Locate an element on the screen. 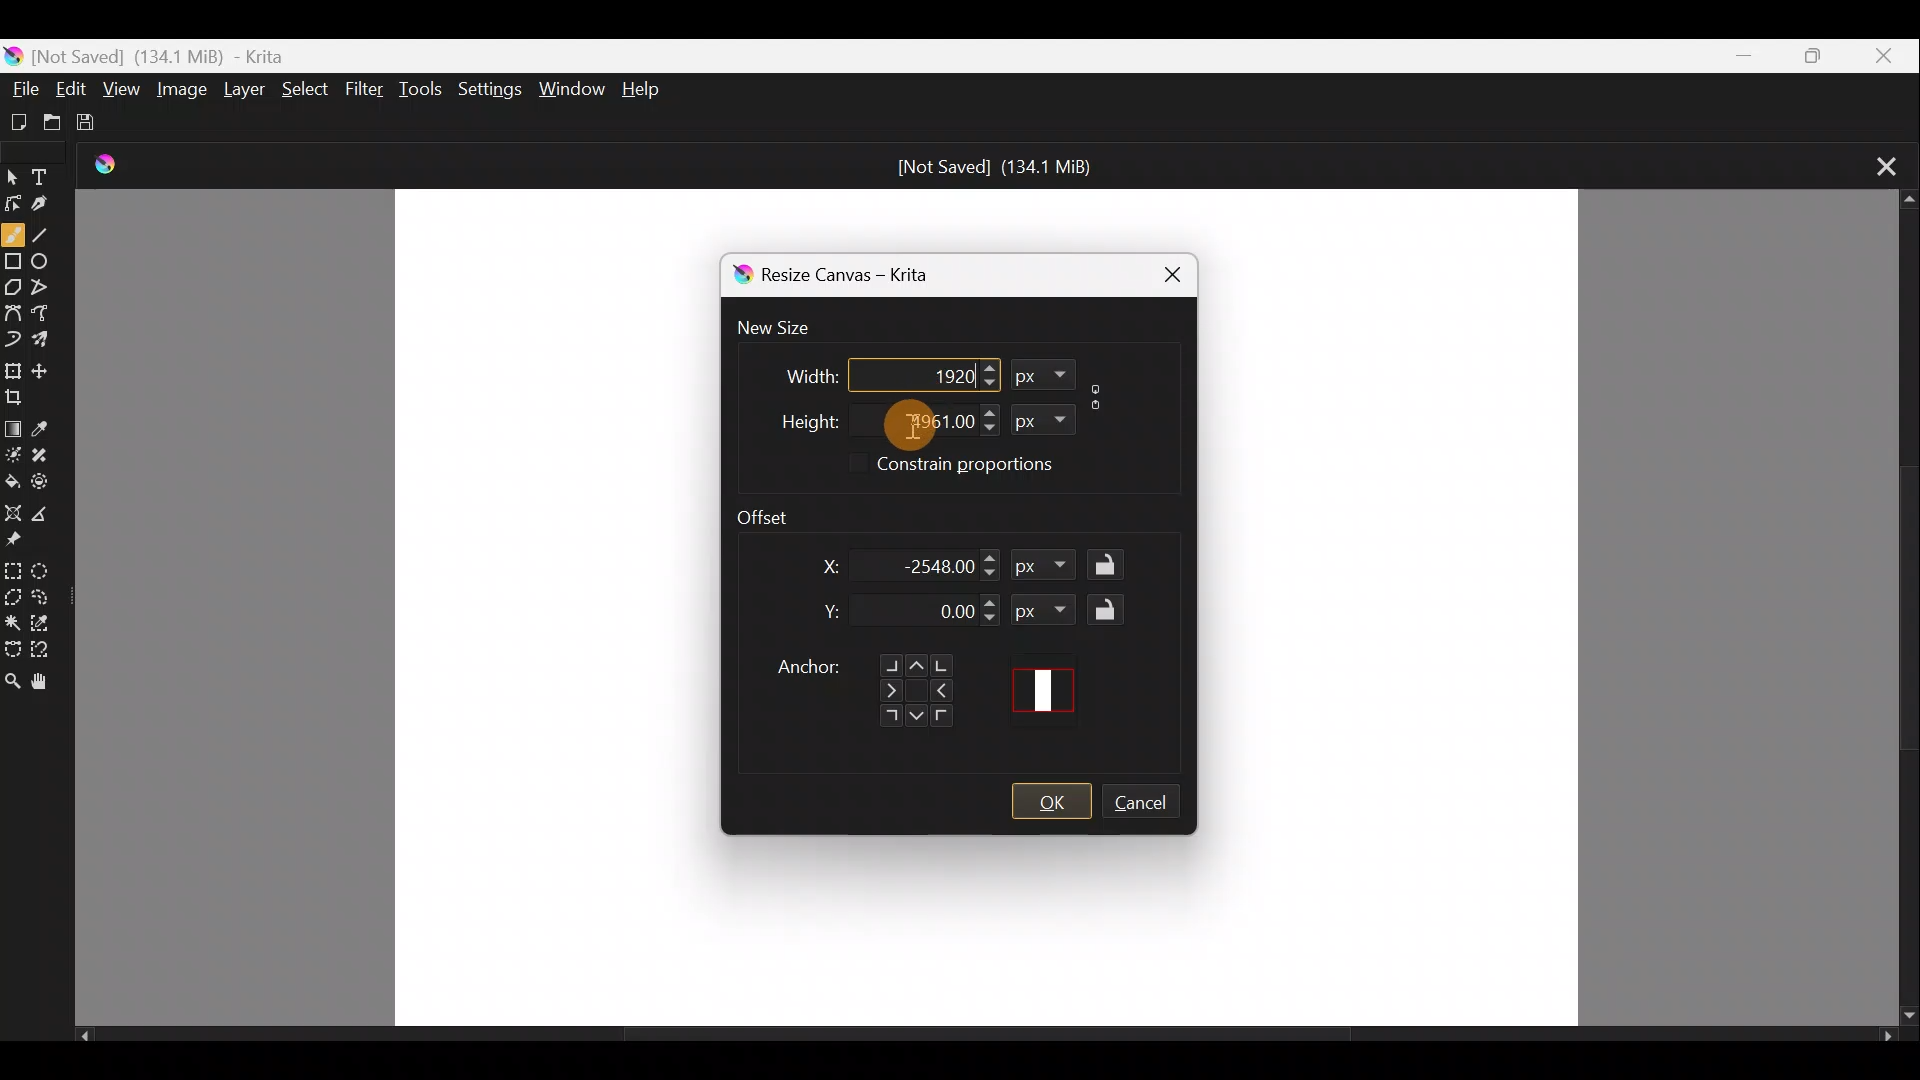 The height and width of the screenshot is (1080, 1920). Format is located at coordinates (1042, 375).